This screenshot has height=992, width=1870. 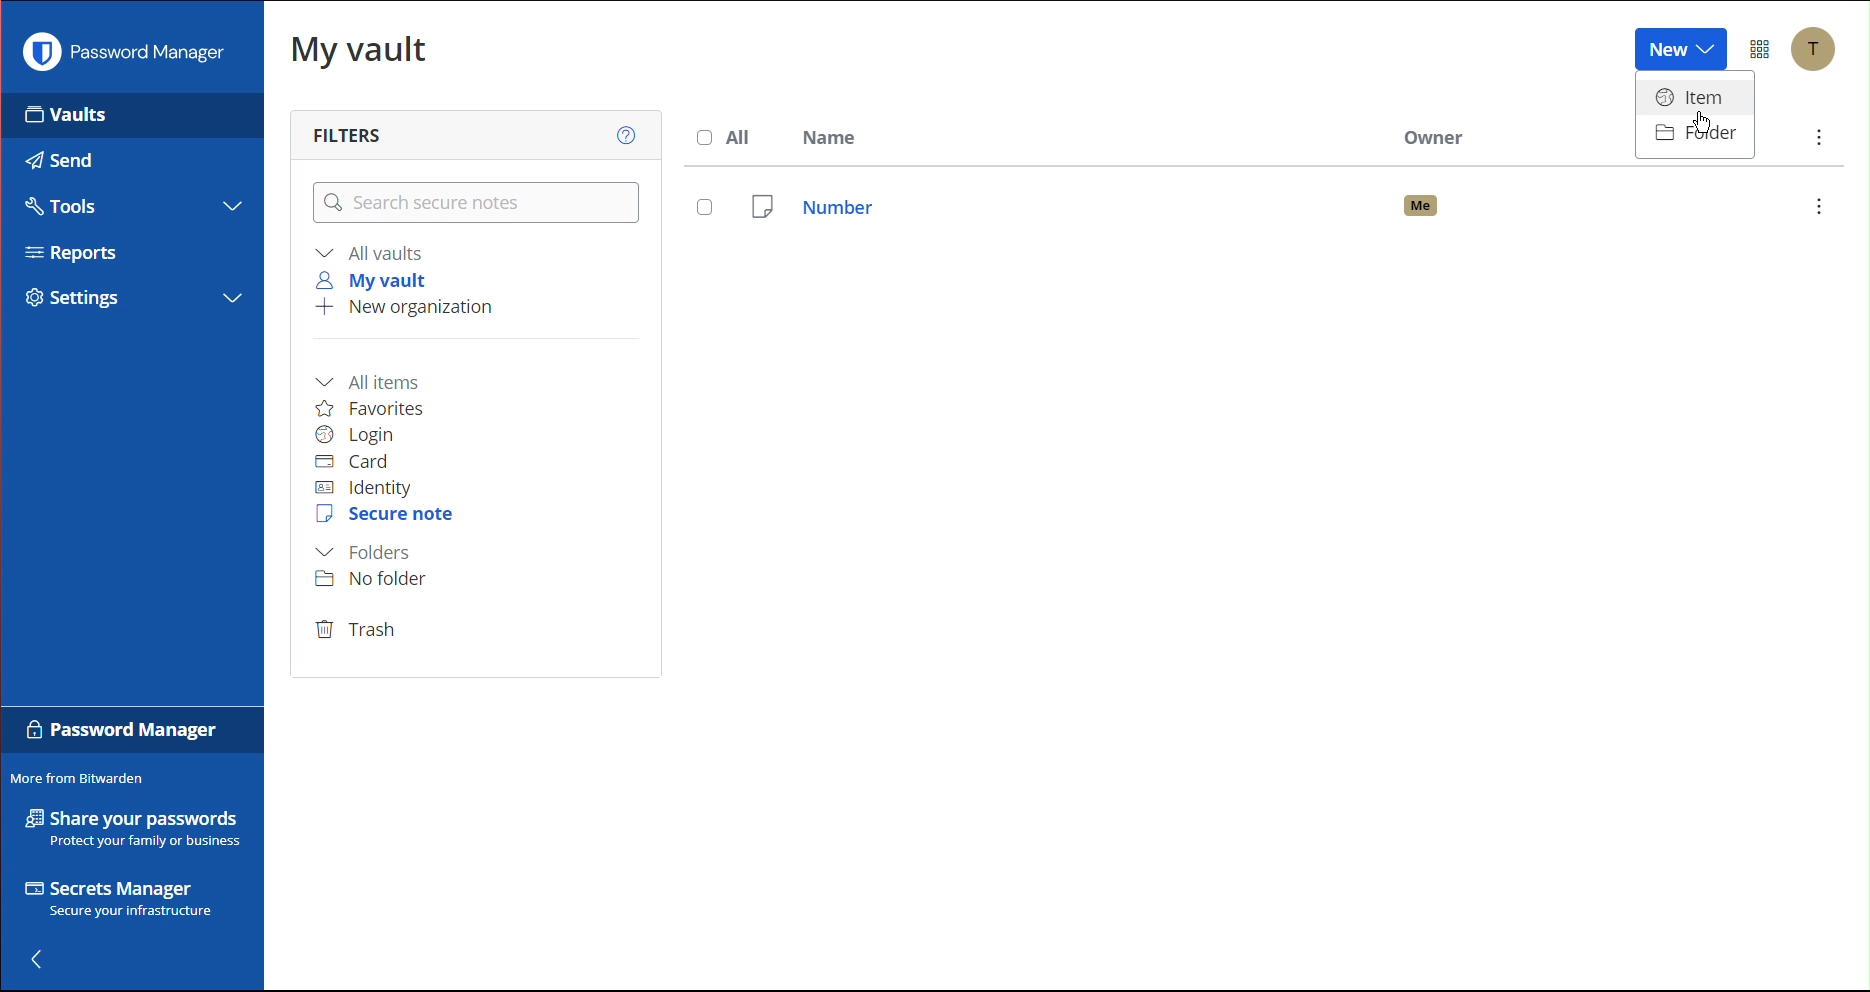 What do you see at coordinates (82, 298) in the screenshot?
I see `Settings` at bounding box center [82, 298].